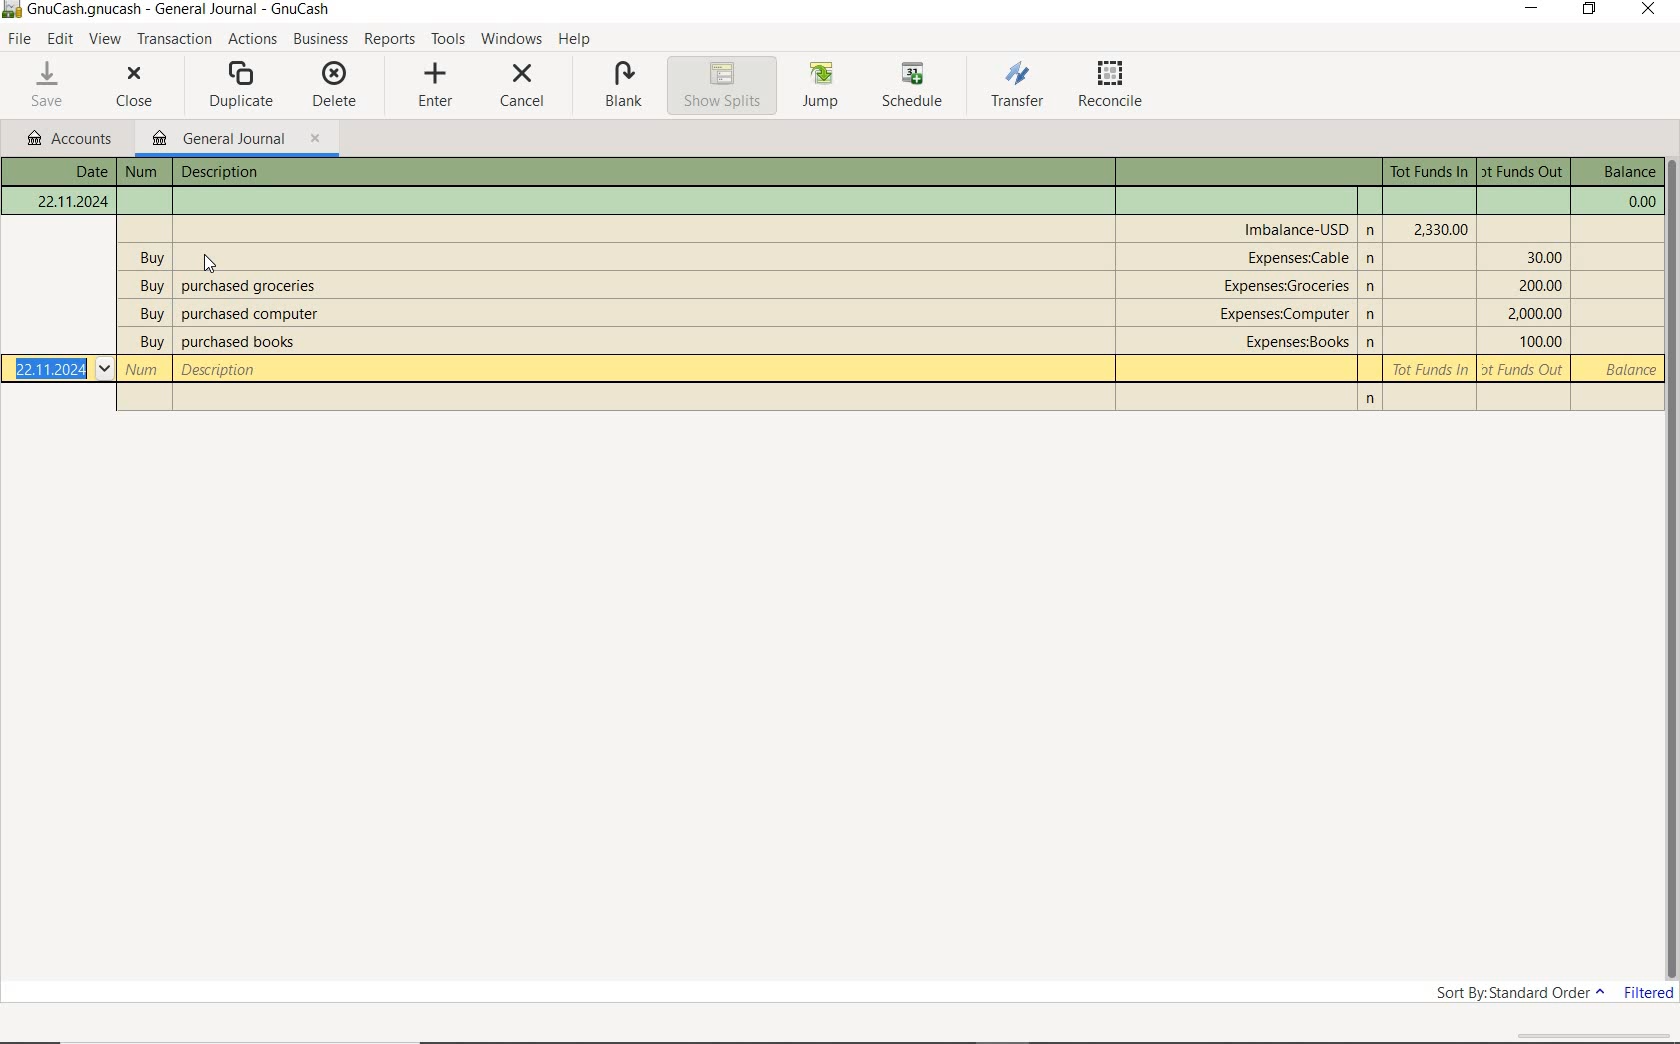 The width and height of the screenshot is (1680, 1044). What do you see at coordinates (67, 139) in the screenshot?
I see `ACCOUNTS` at bounding box center [67, 139].